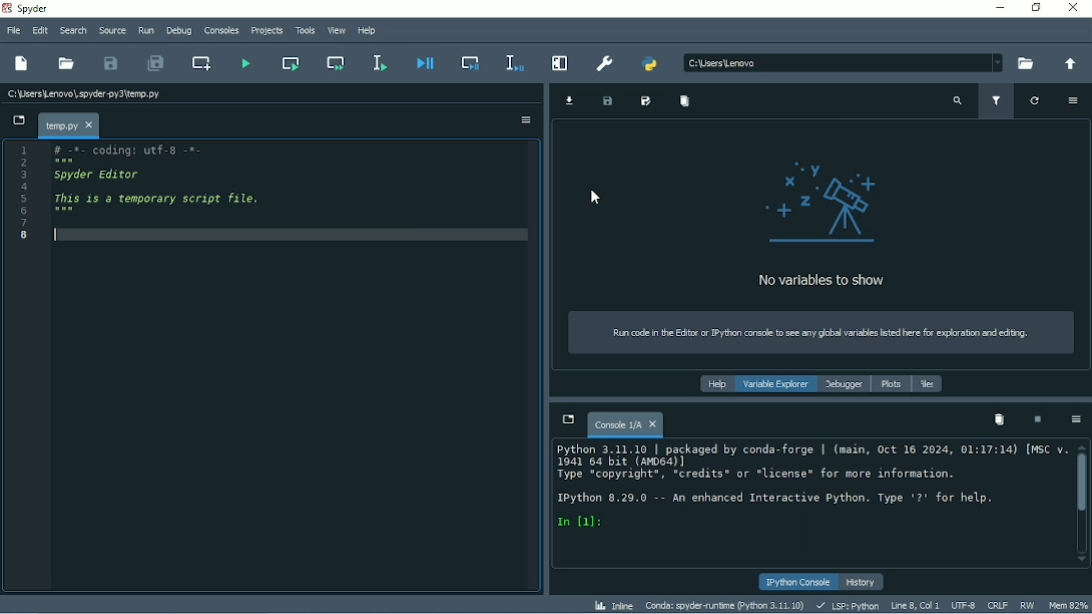 The height and width of the screenshot is (614, 1092). I want to click on Options, so click(1073, 100).